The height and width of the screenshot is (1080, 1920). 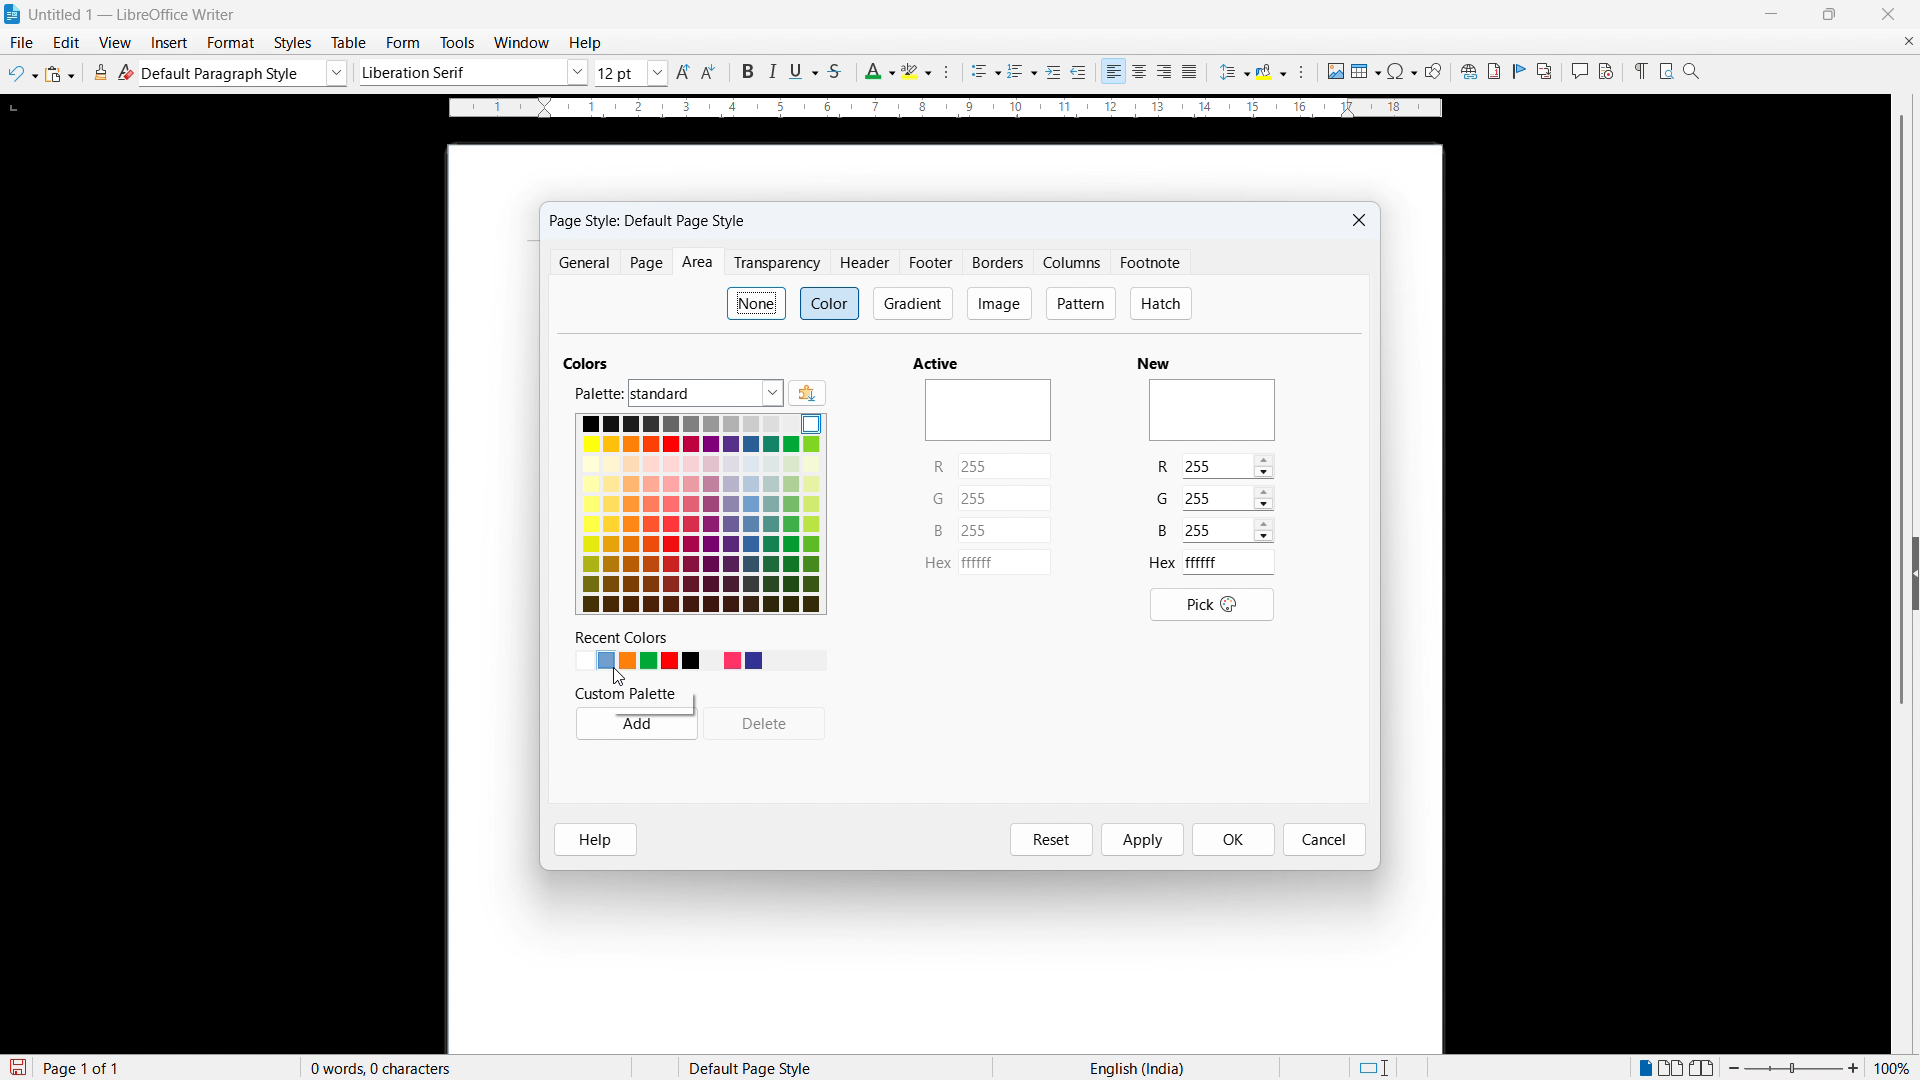 What do you see at coordinates (1466, 70) in the screenshot?
I see `Add link ` at bounding box center [1466, 70].